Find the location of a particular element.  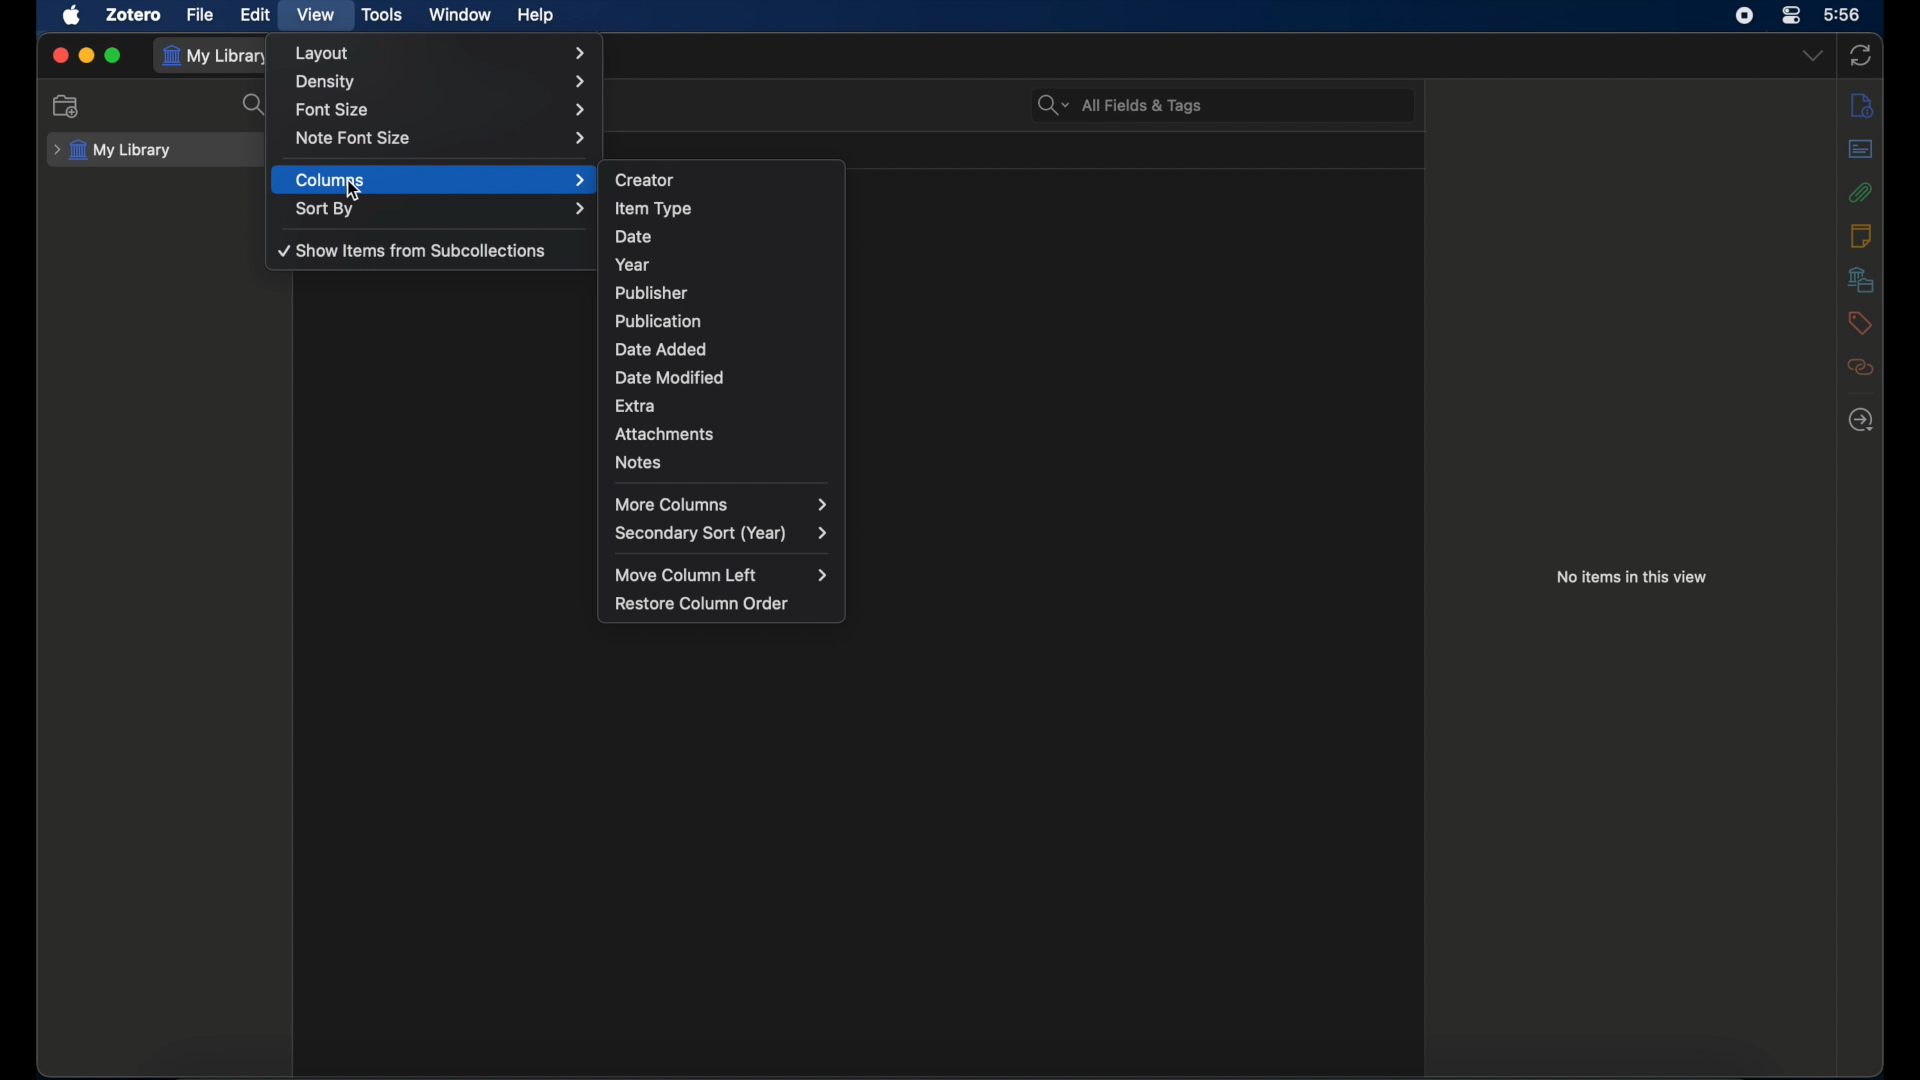

notes is located at coordinates (1859, 235).